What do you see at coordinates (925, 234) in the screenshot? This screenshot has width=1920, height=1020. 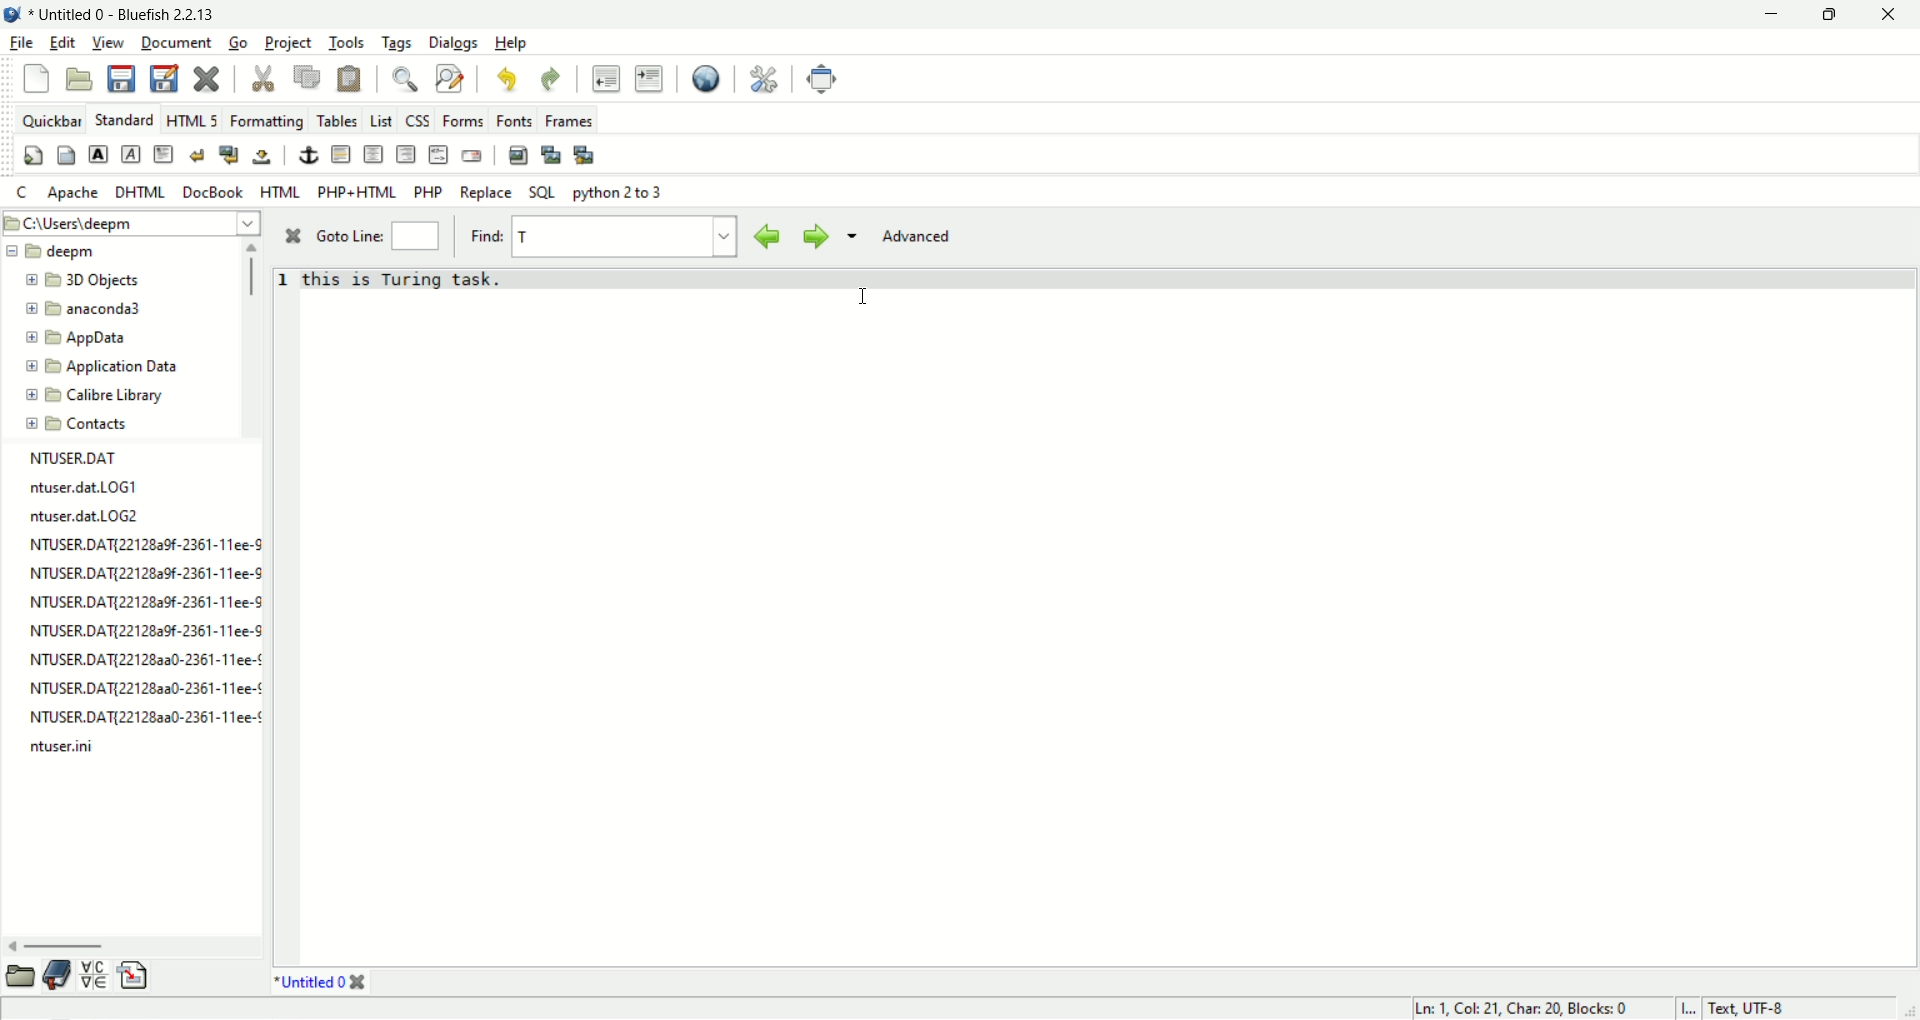 I see `advanced` at bounding box center [925, 234].